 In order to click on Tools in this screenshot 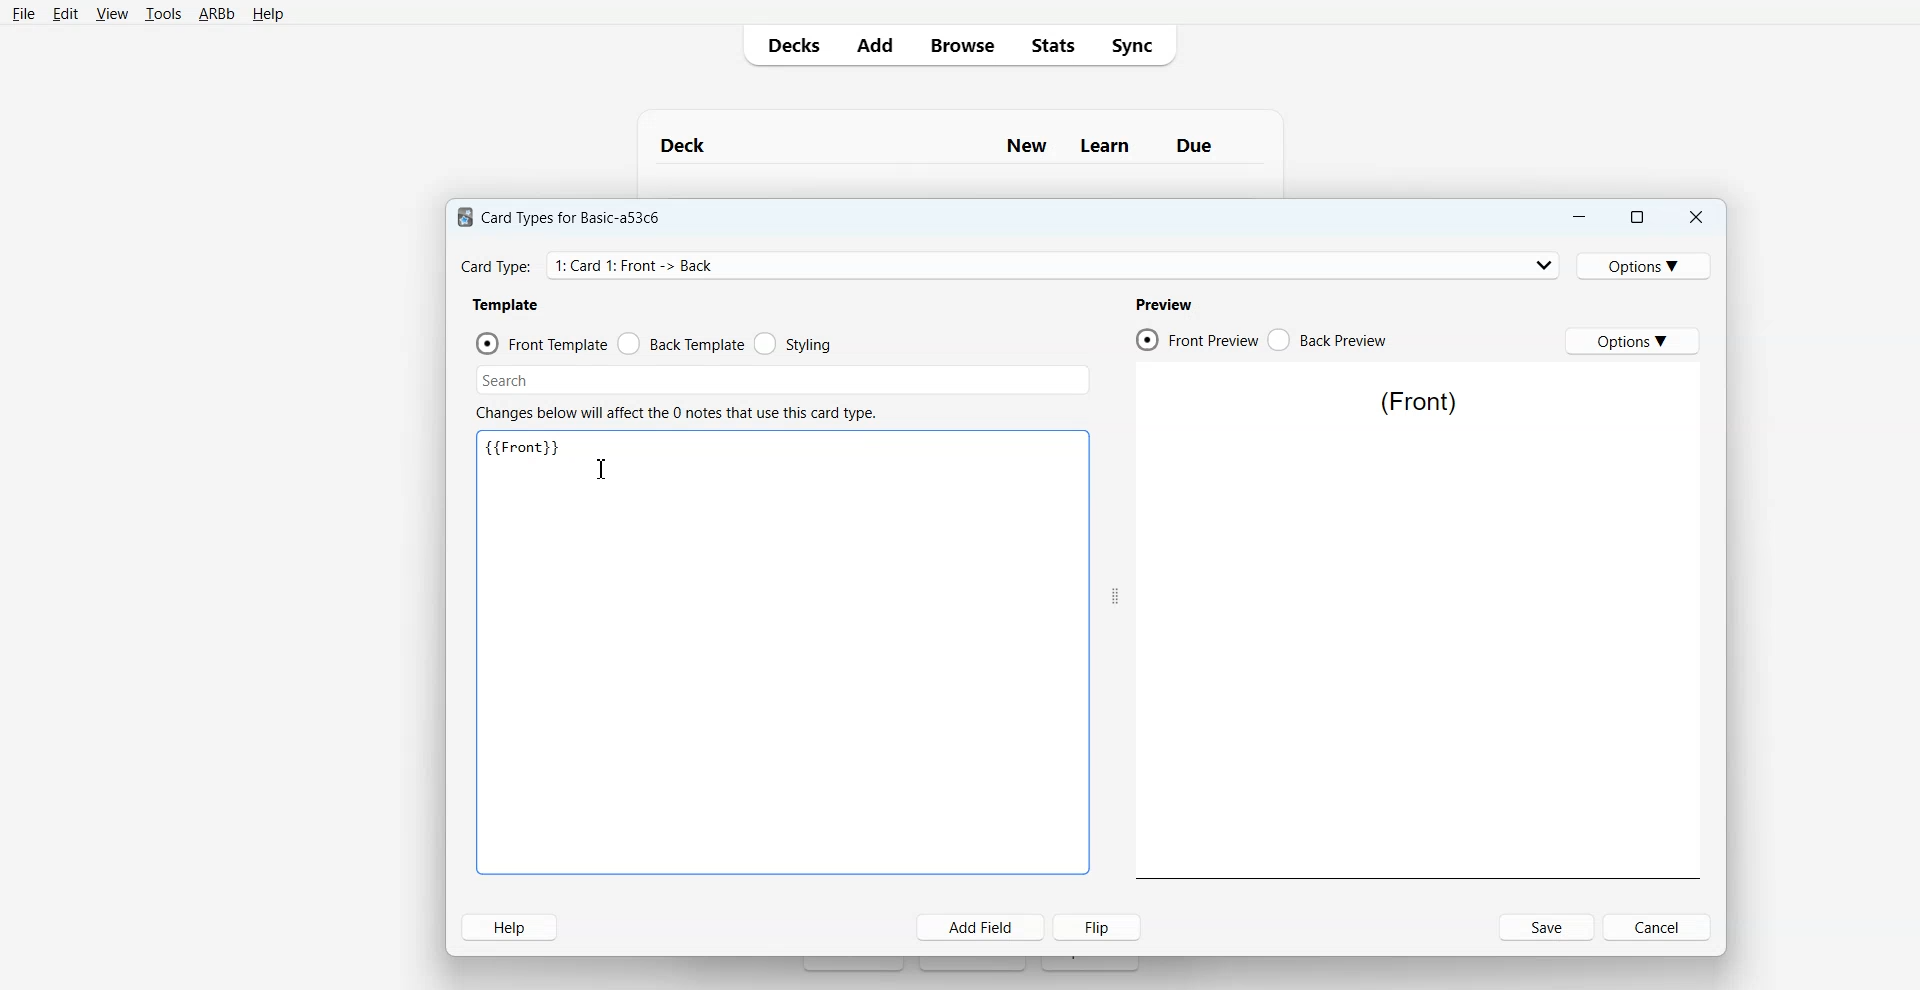, I will do `click(163, 15)`.